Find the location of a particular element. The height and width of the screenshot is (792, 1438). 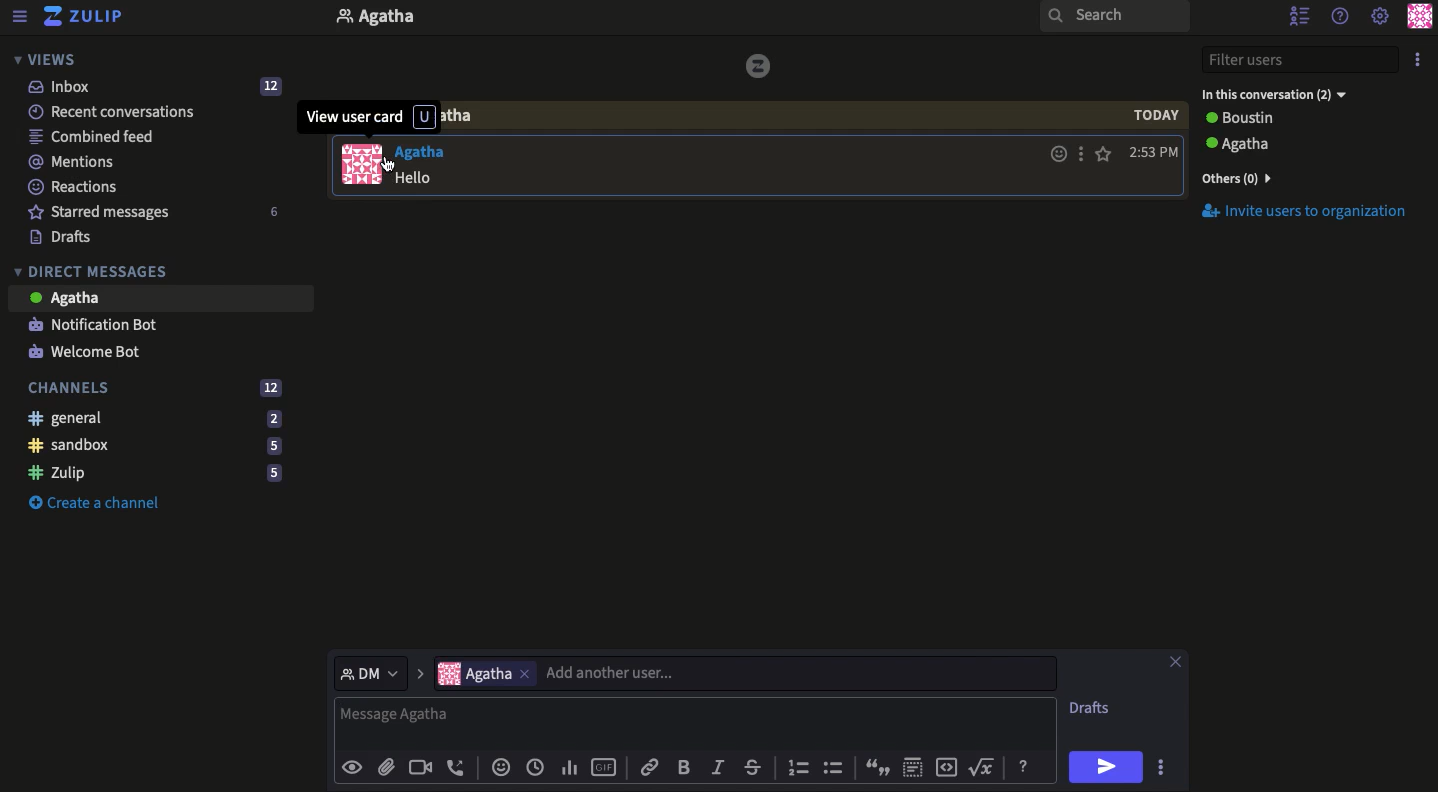

Link is located at coordinates (648, 767).